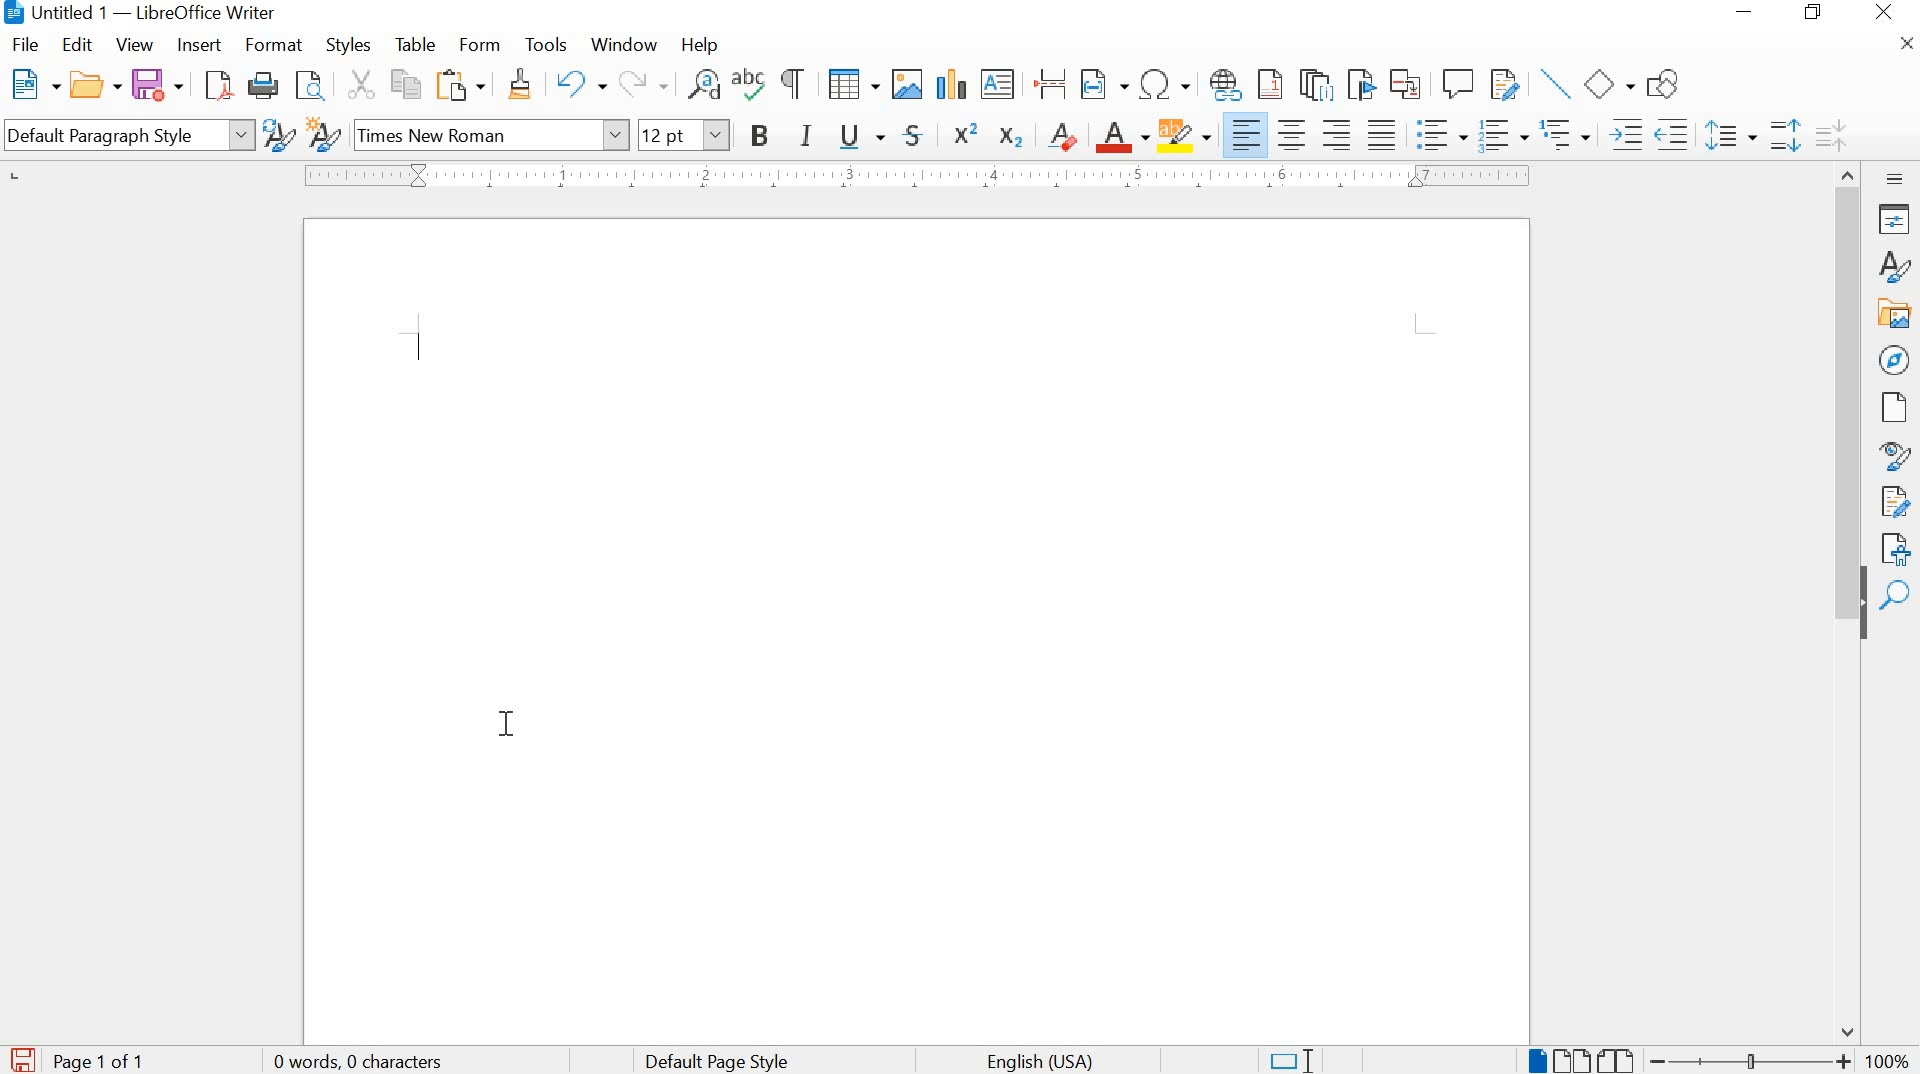  I want to click on BASIC SHAPES, so click(1610, 82).